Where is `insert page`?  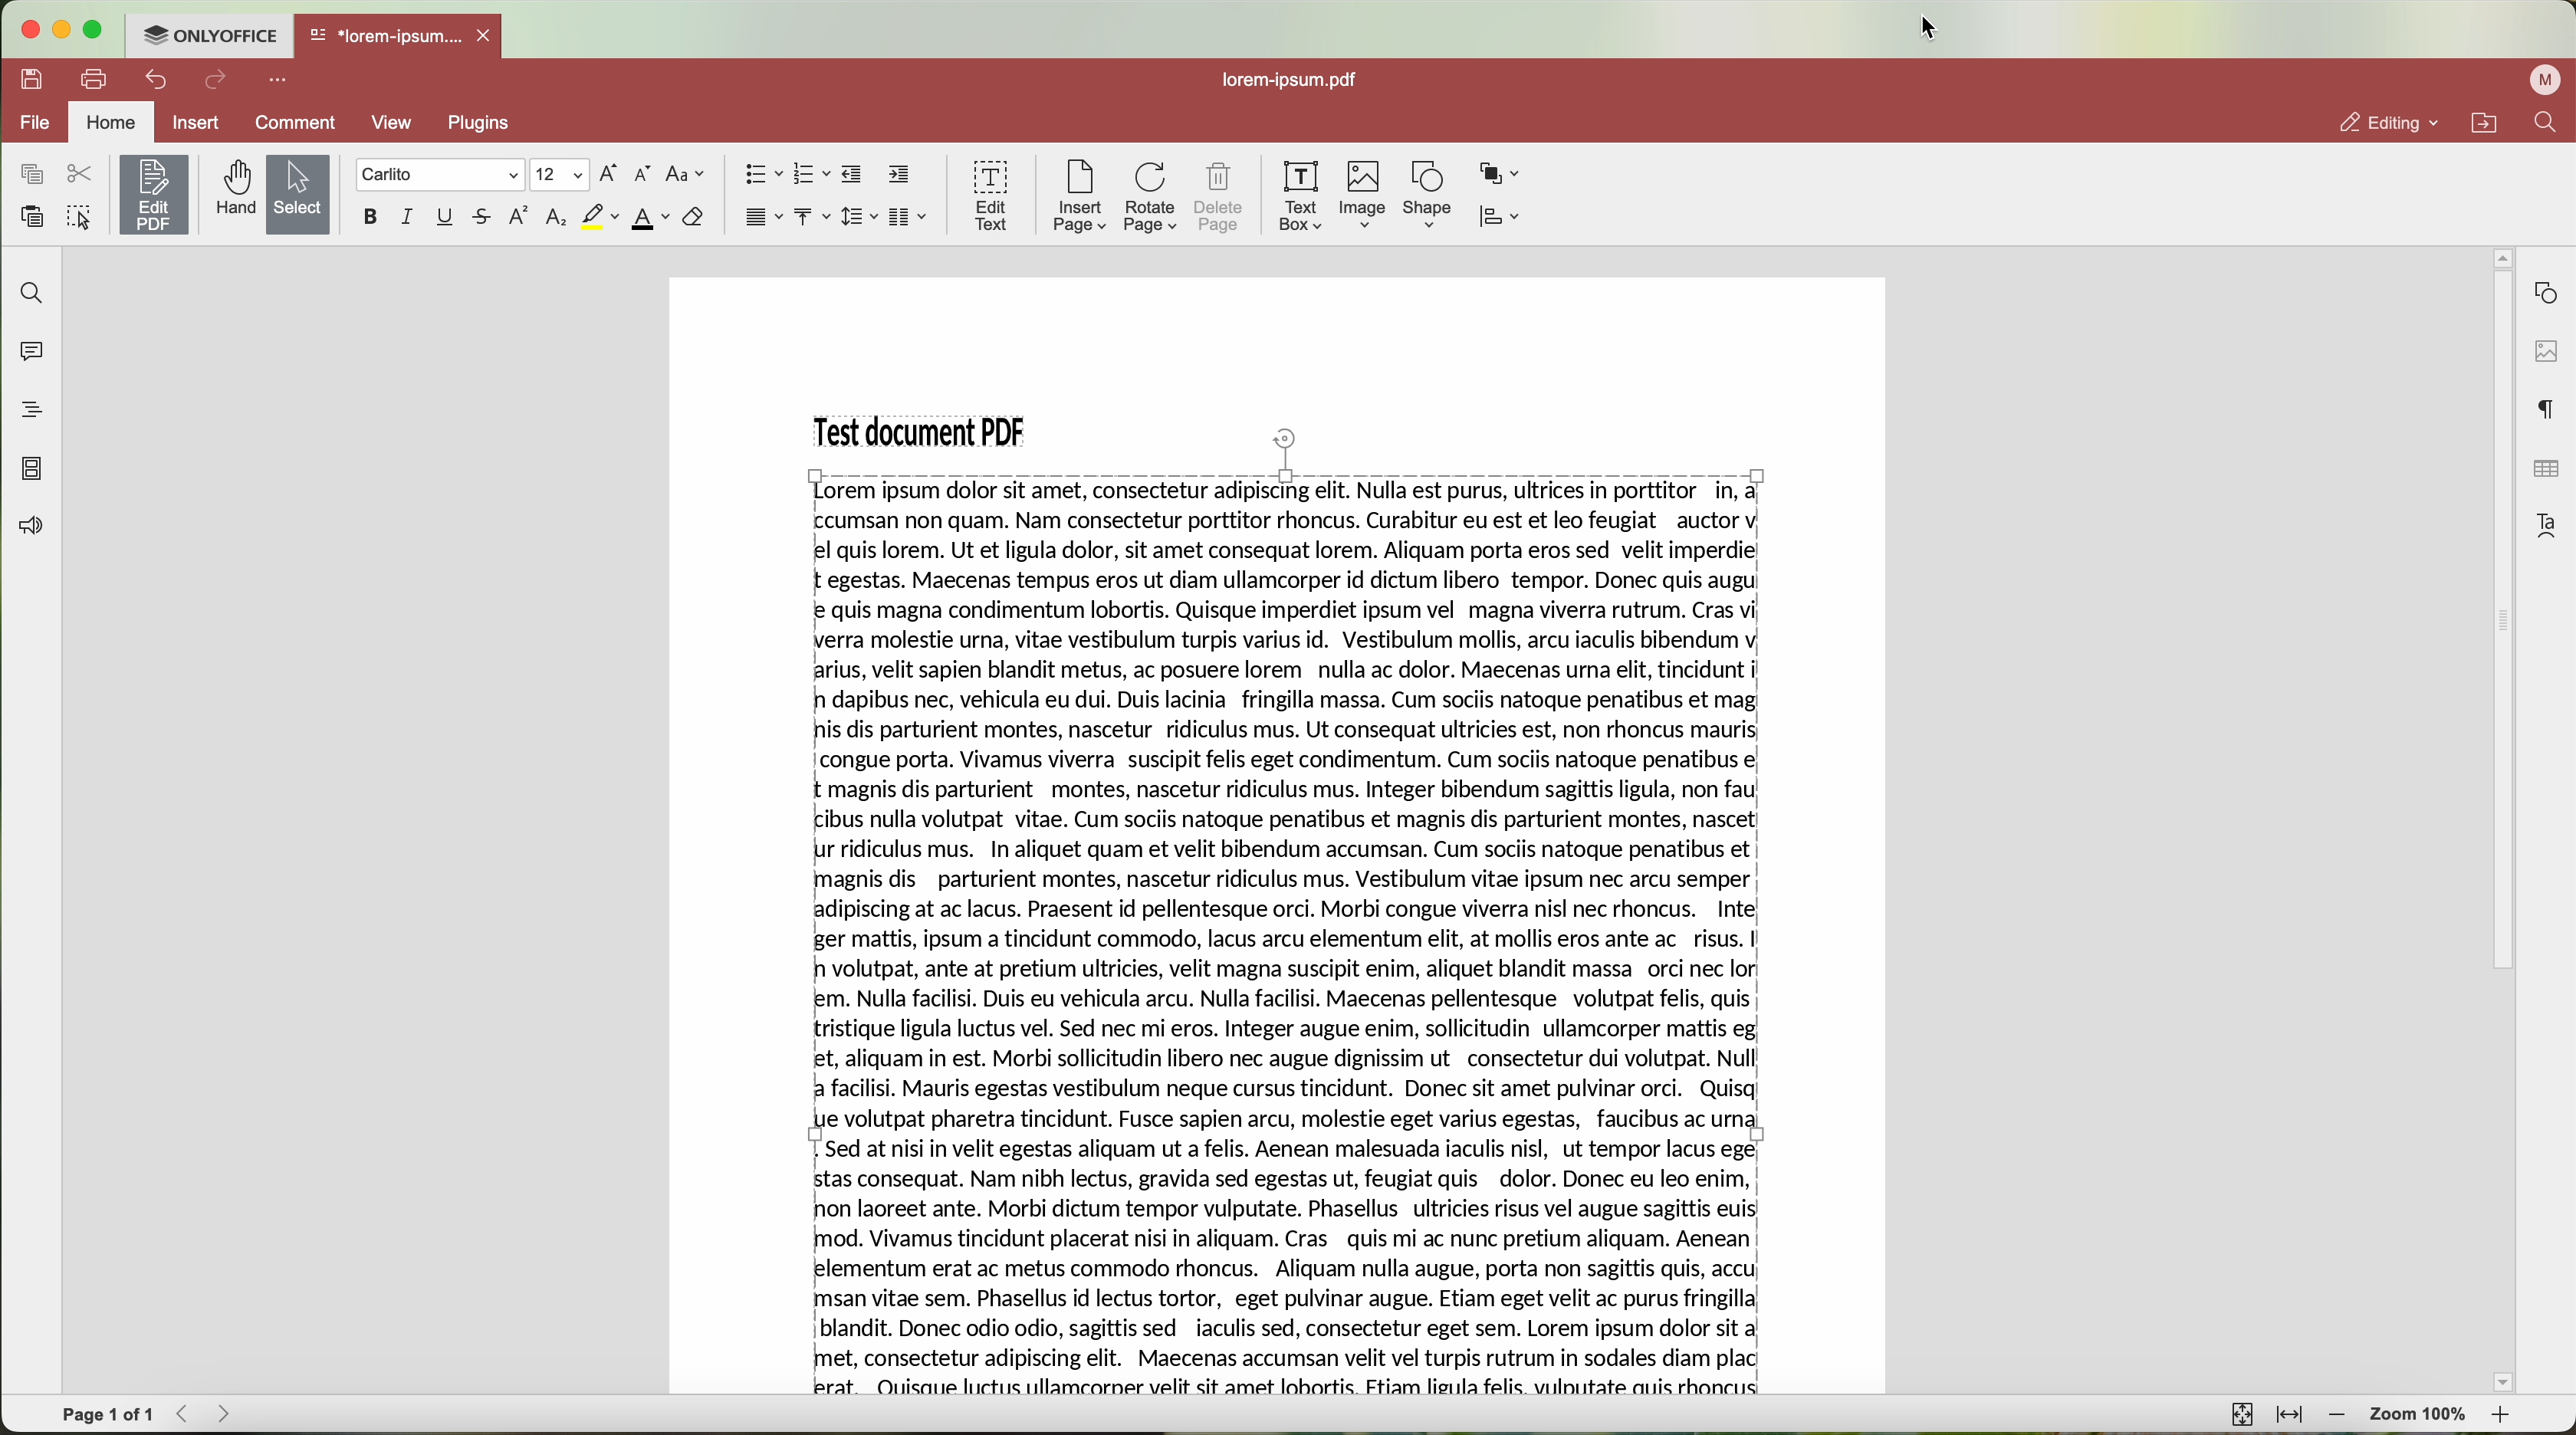 insert page is located at coordinates (1082, 198).